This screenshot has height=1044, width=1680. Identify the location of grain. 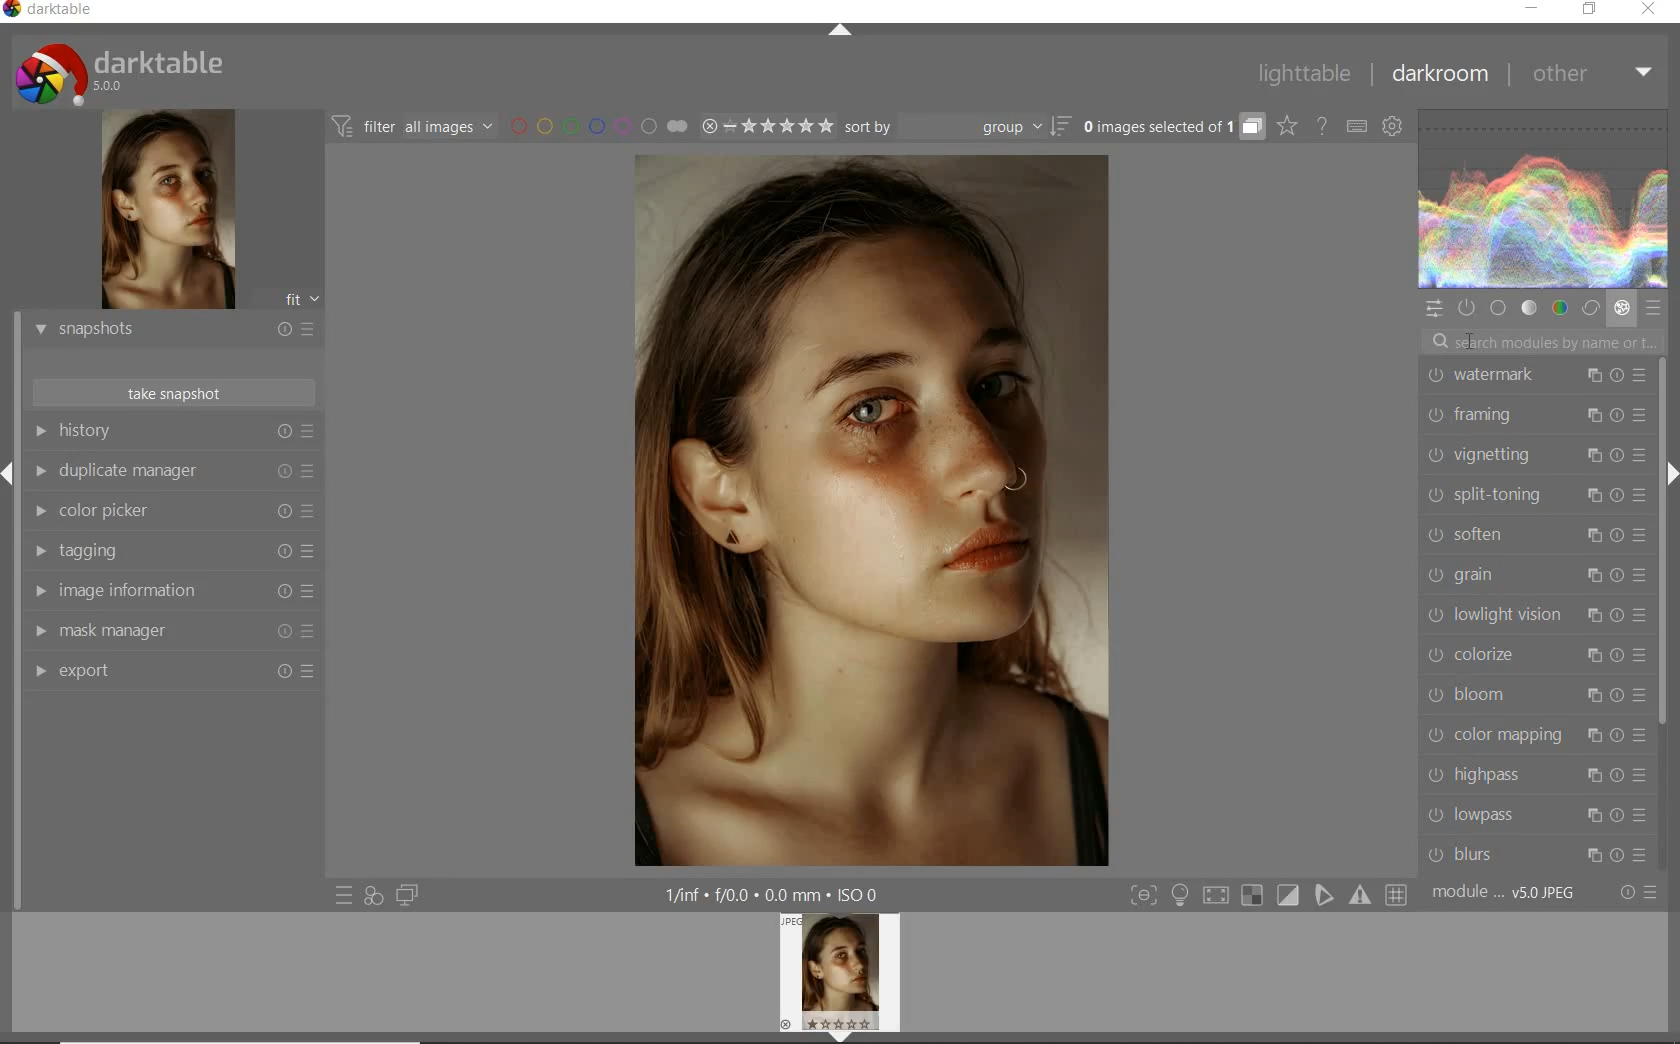
(1532, 572).